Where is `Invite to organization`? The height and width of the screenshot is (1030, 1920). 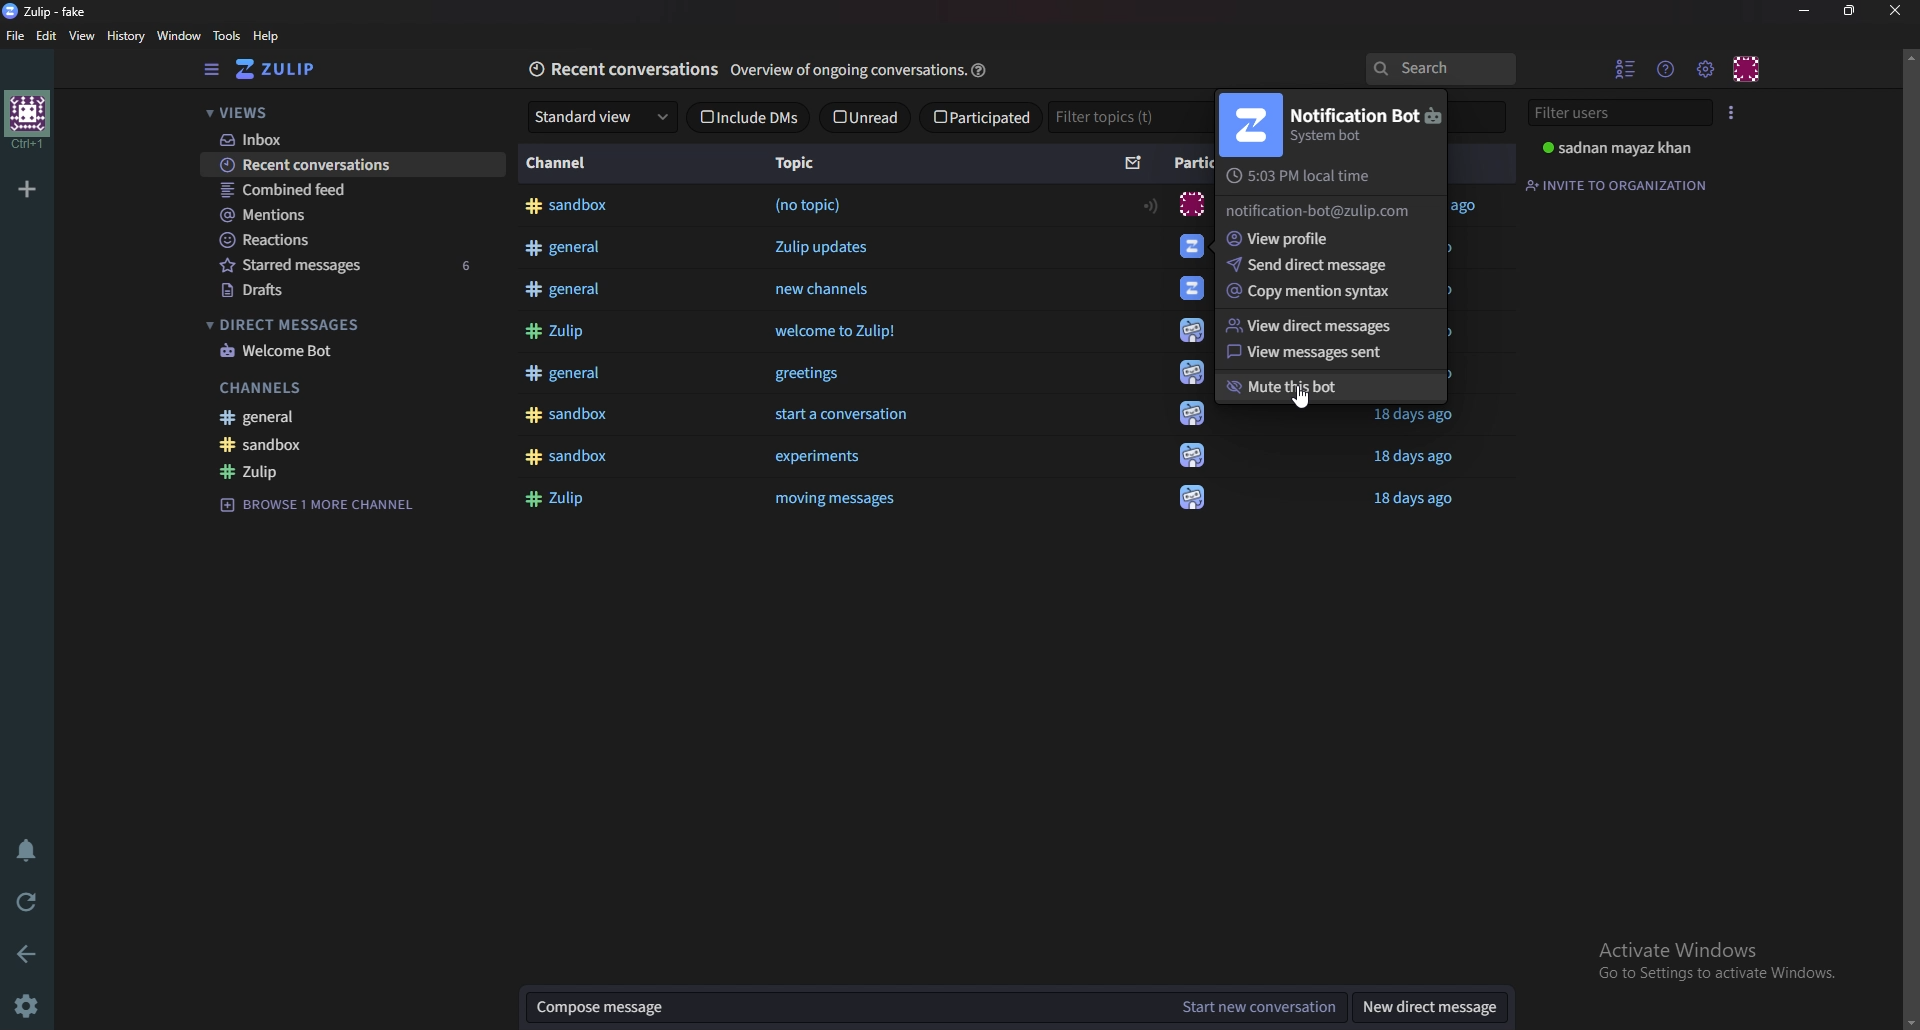
Invite to organization is located at coordinates (1617, 186).